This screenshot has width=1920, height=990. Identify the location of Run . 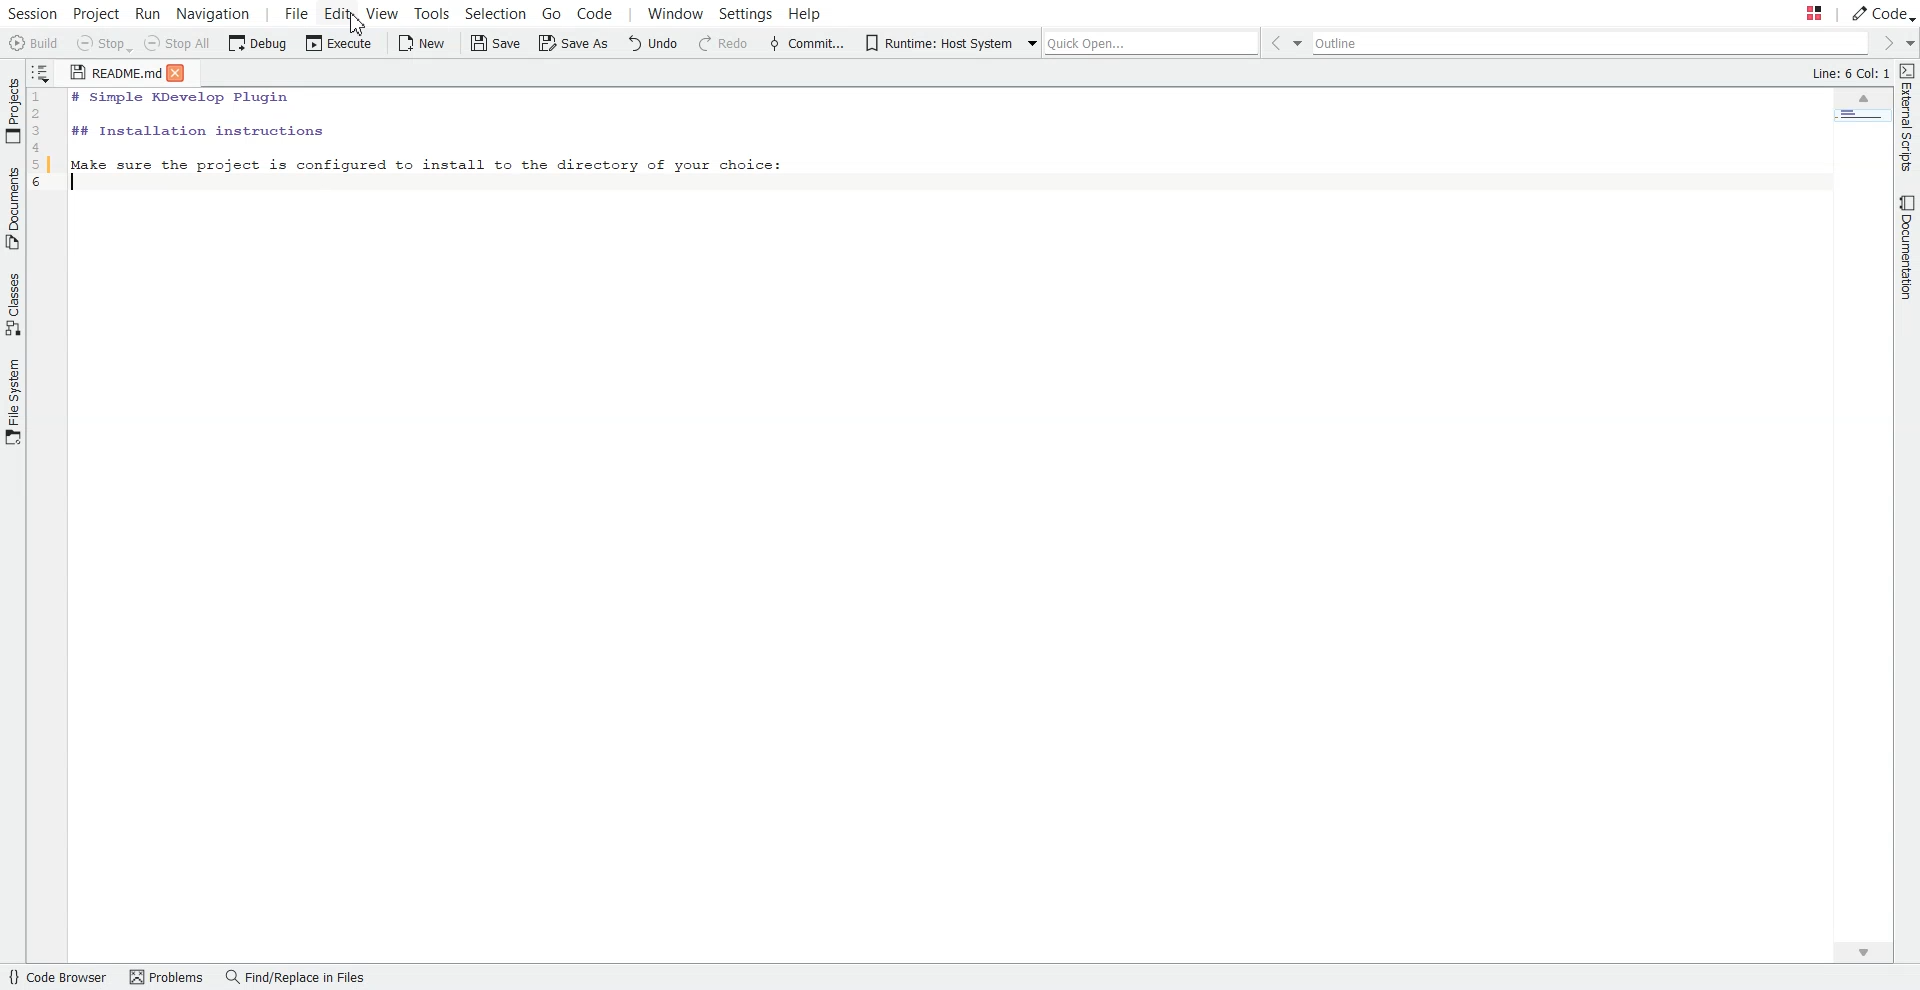
(151, 13).